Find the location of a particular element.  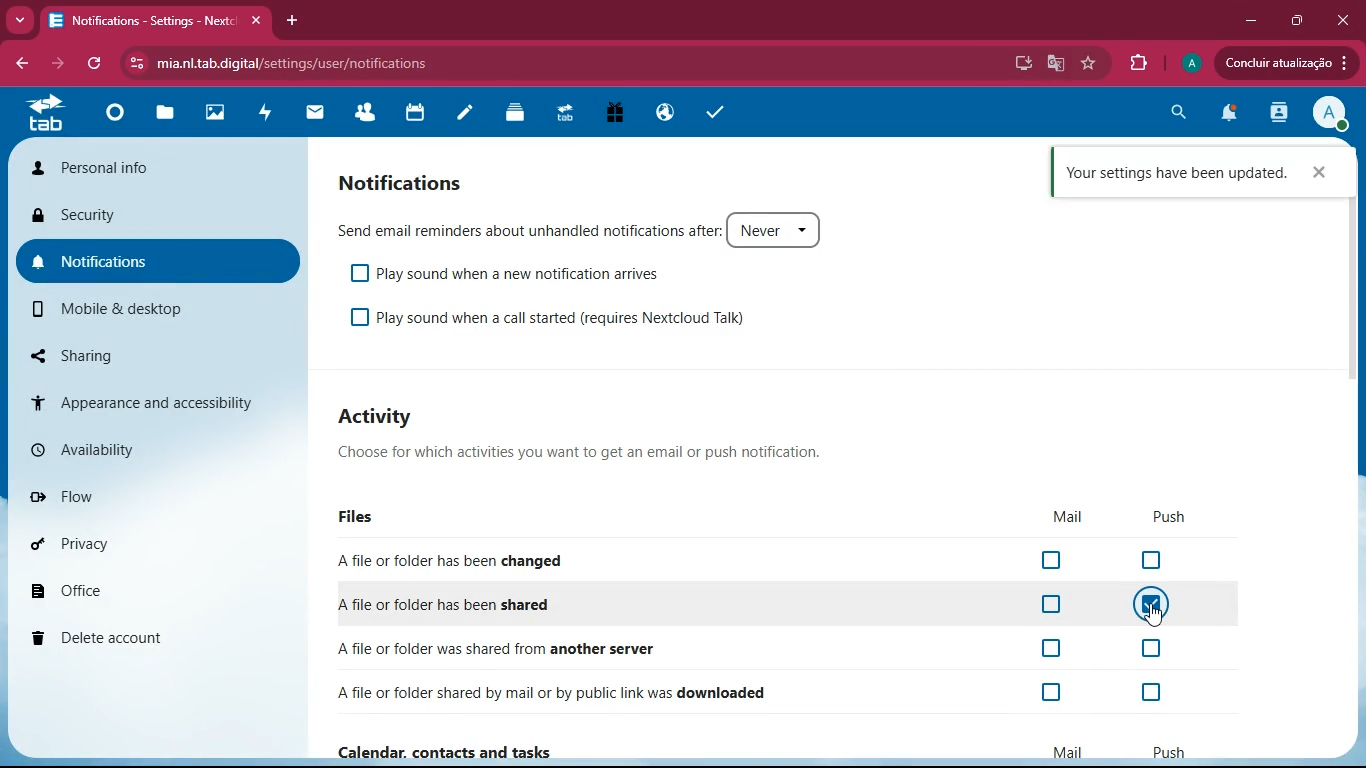

activity is located at coordinates (1276, 113).